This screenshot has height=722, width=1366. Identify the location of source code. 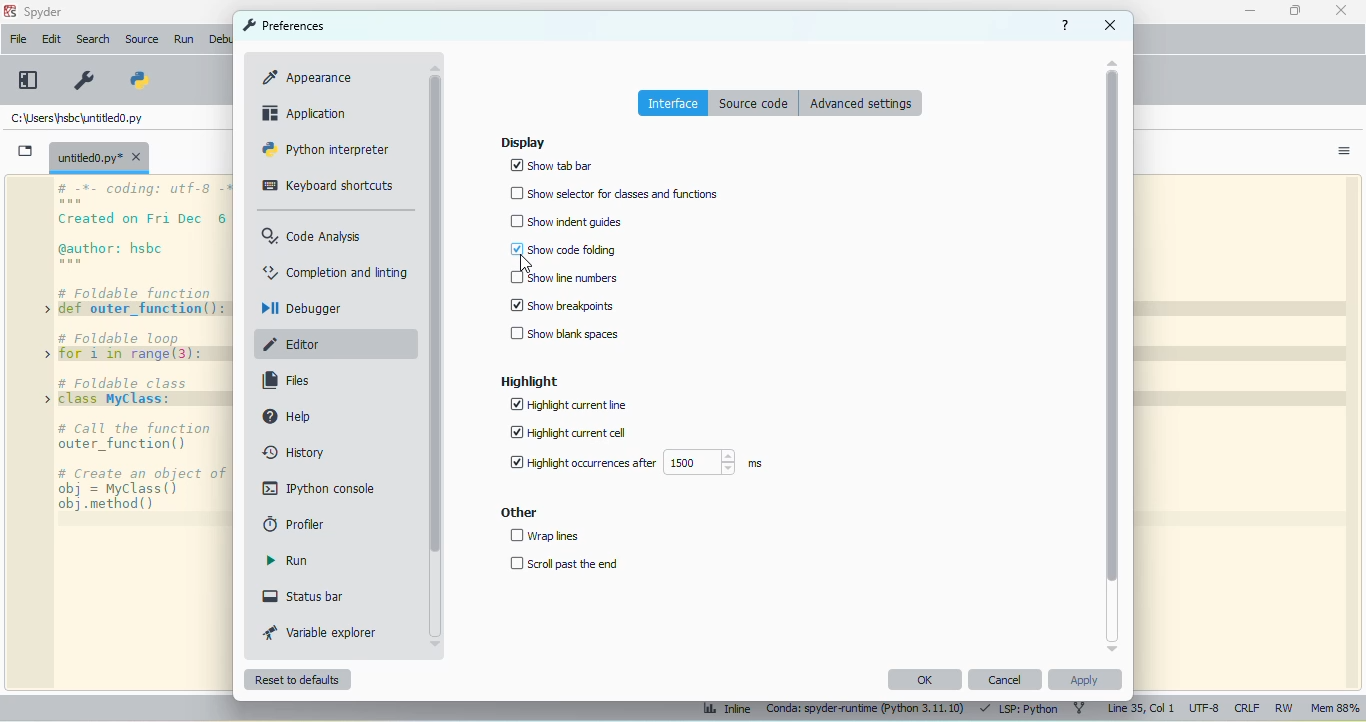
(754, 103).